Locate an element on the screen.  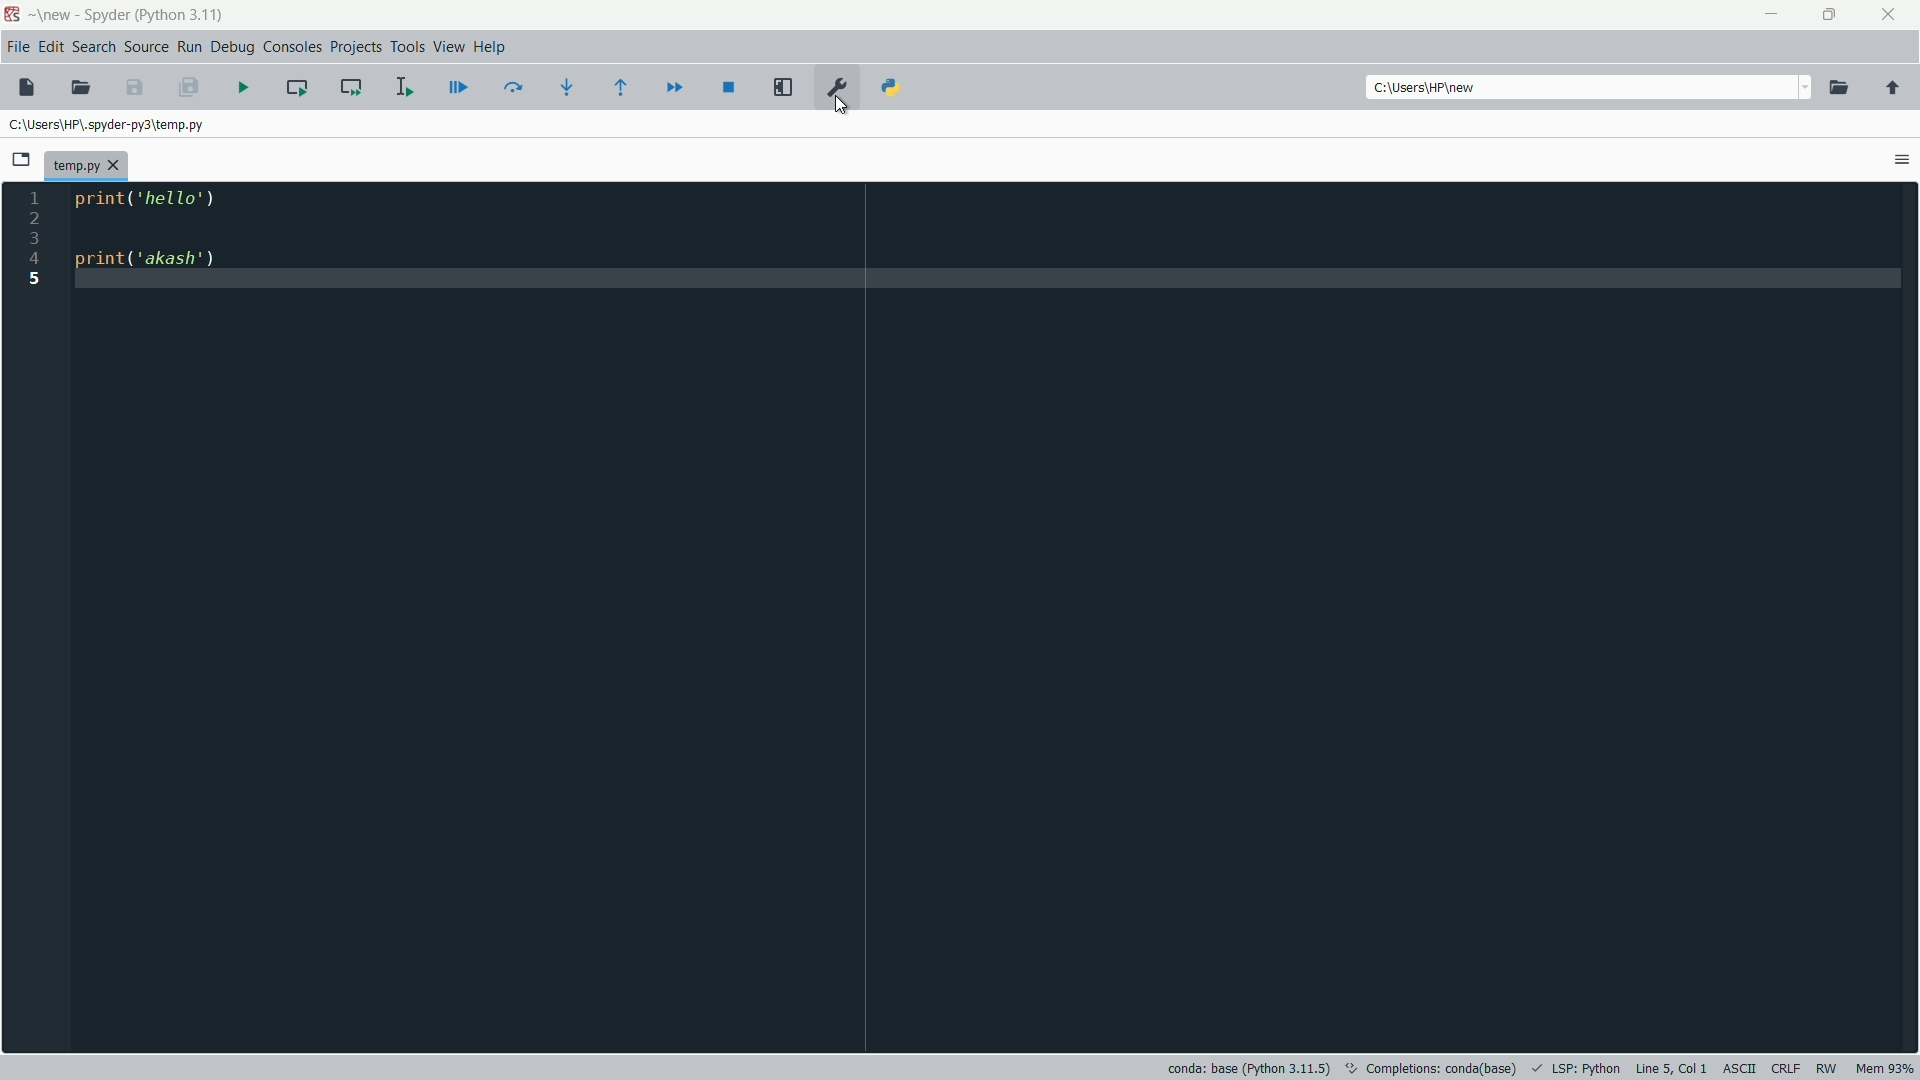
app icon is located at coordinates (12, 15).